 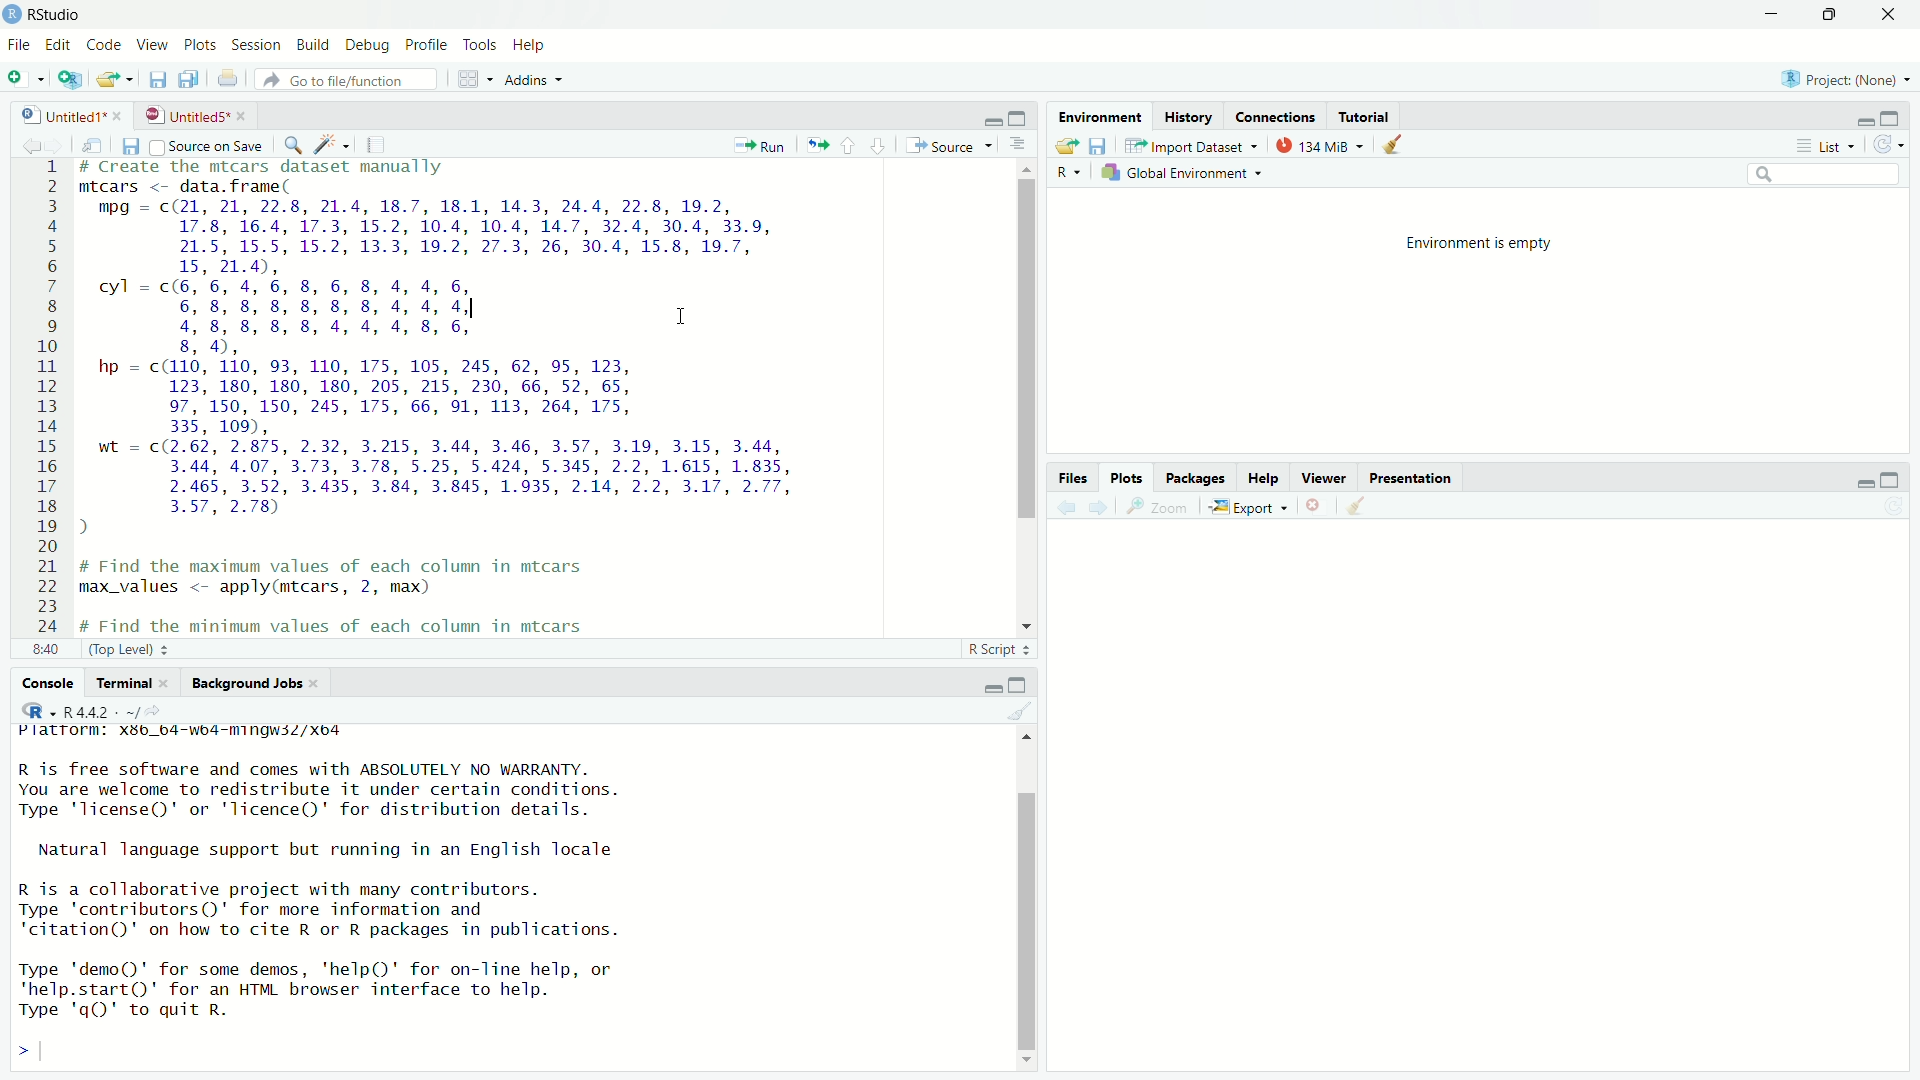 What do you see at coordinates (1122, 474) in the screenshot?
I see `Plots` at bounding box center [1122, 474].